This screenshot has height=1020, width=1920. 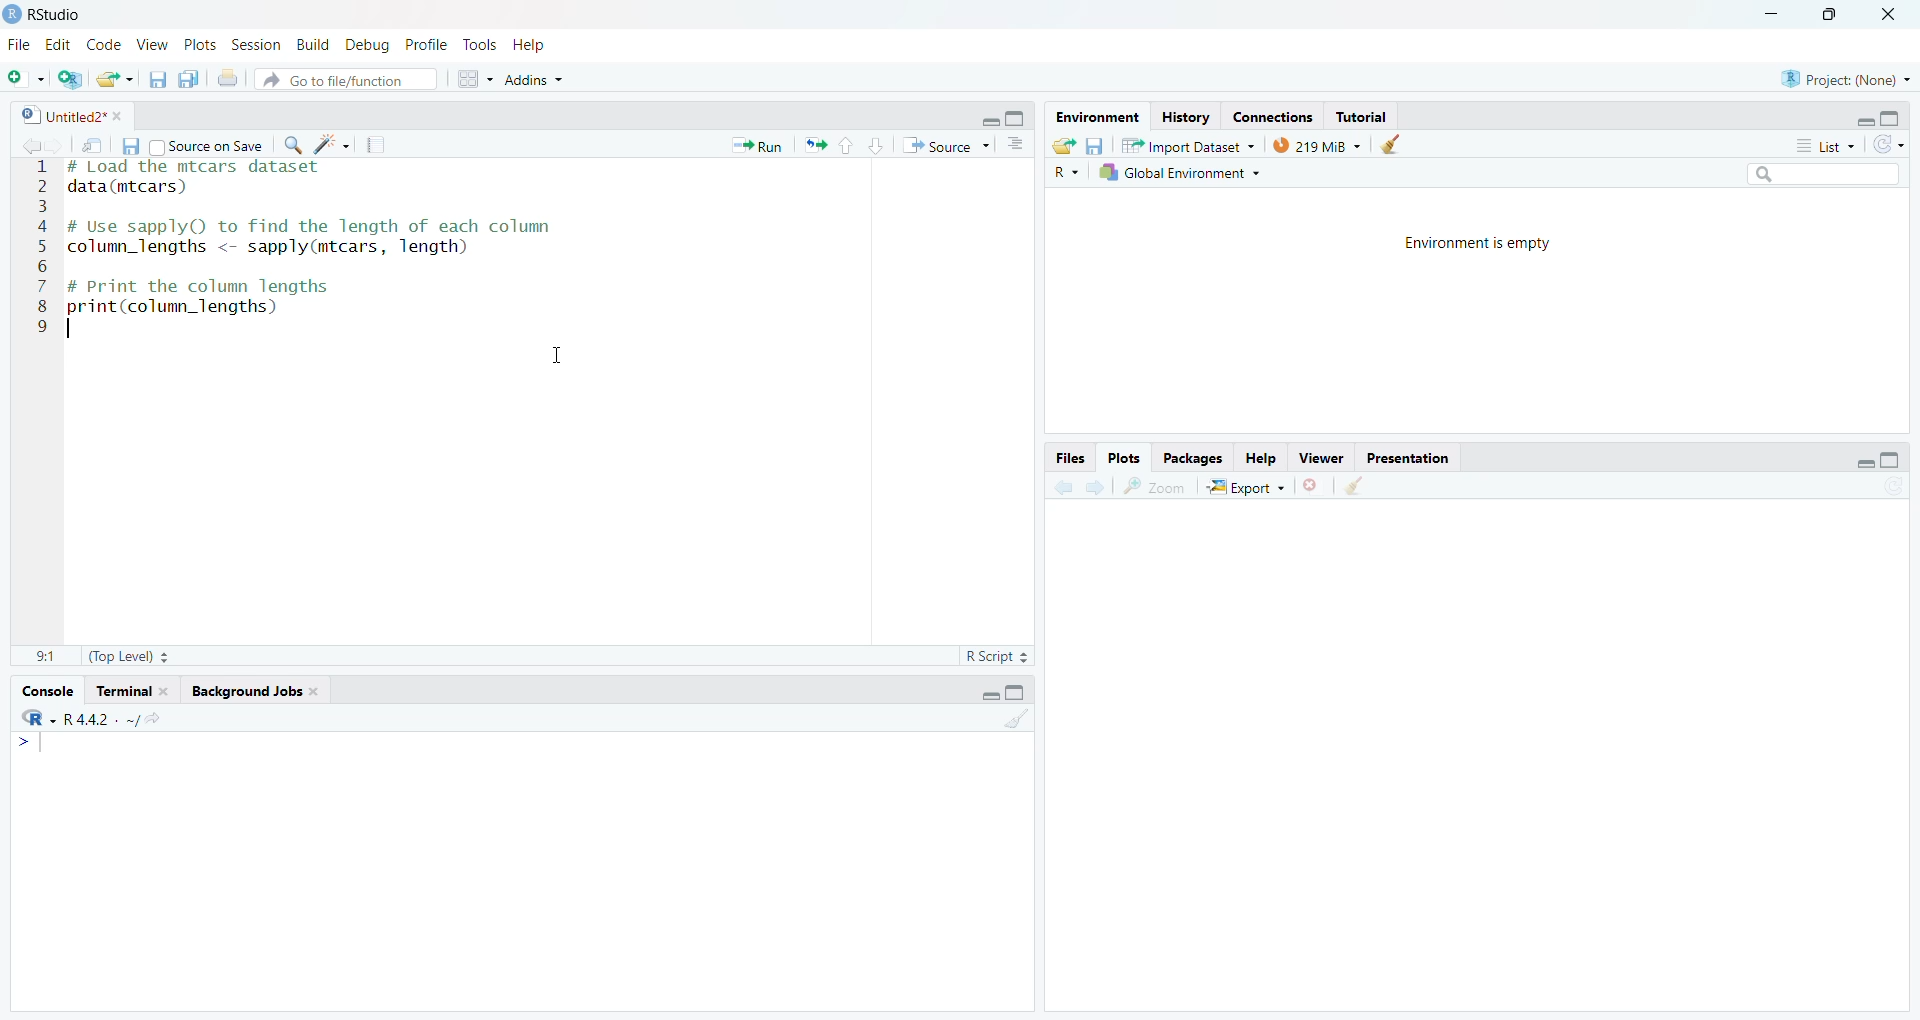 What do you see at coordinates (998, 656) in the screenshot?
I see `R Script` at bounding box center [998, 656].